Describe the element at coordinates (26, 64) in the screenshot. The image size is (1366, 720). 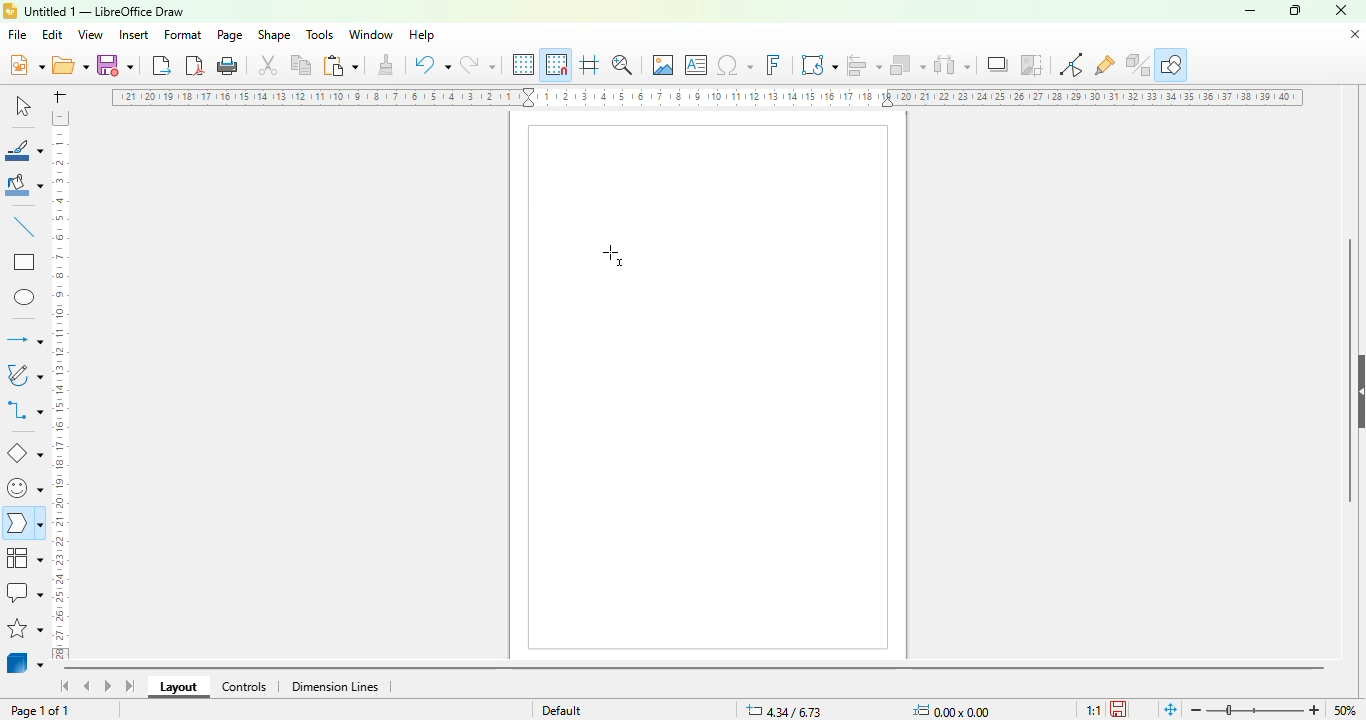
I see `new` at that location.